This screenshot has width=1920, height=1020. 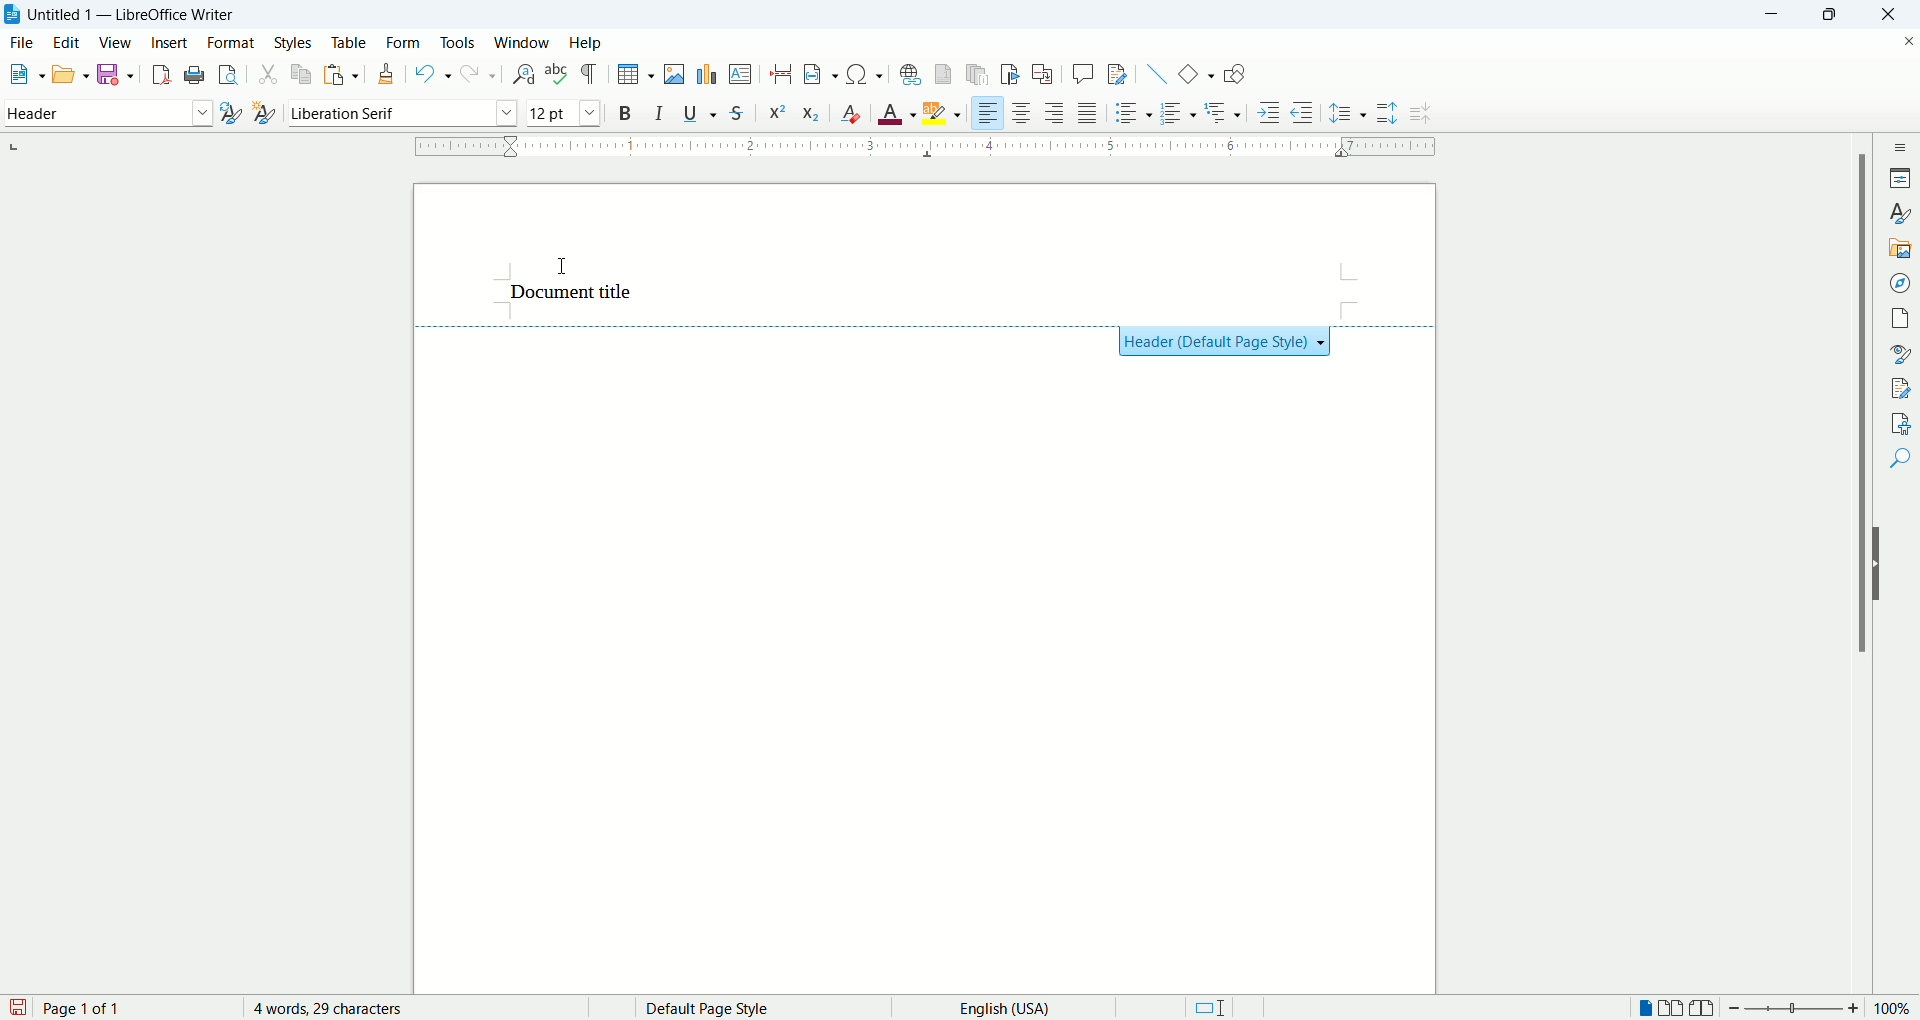 I want to click on clear formatting, so click(x=851, y=113).